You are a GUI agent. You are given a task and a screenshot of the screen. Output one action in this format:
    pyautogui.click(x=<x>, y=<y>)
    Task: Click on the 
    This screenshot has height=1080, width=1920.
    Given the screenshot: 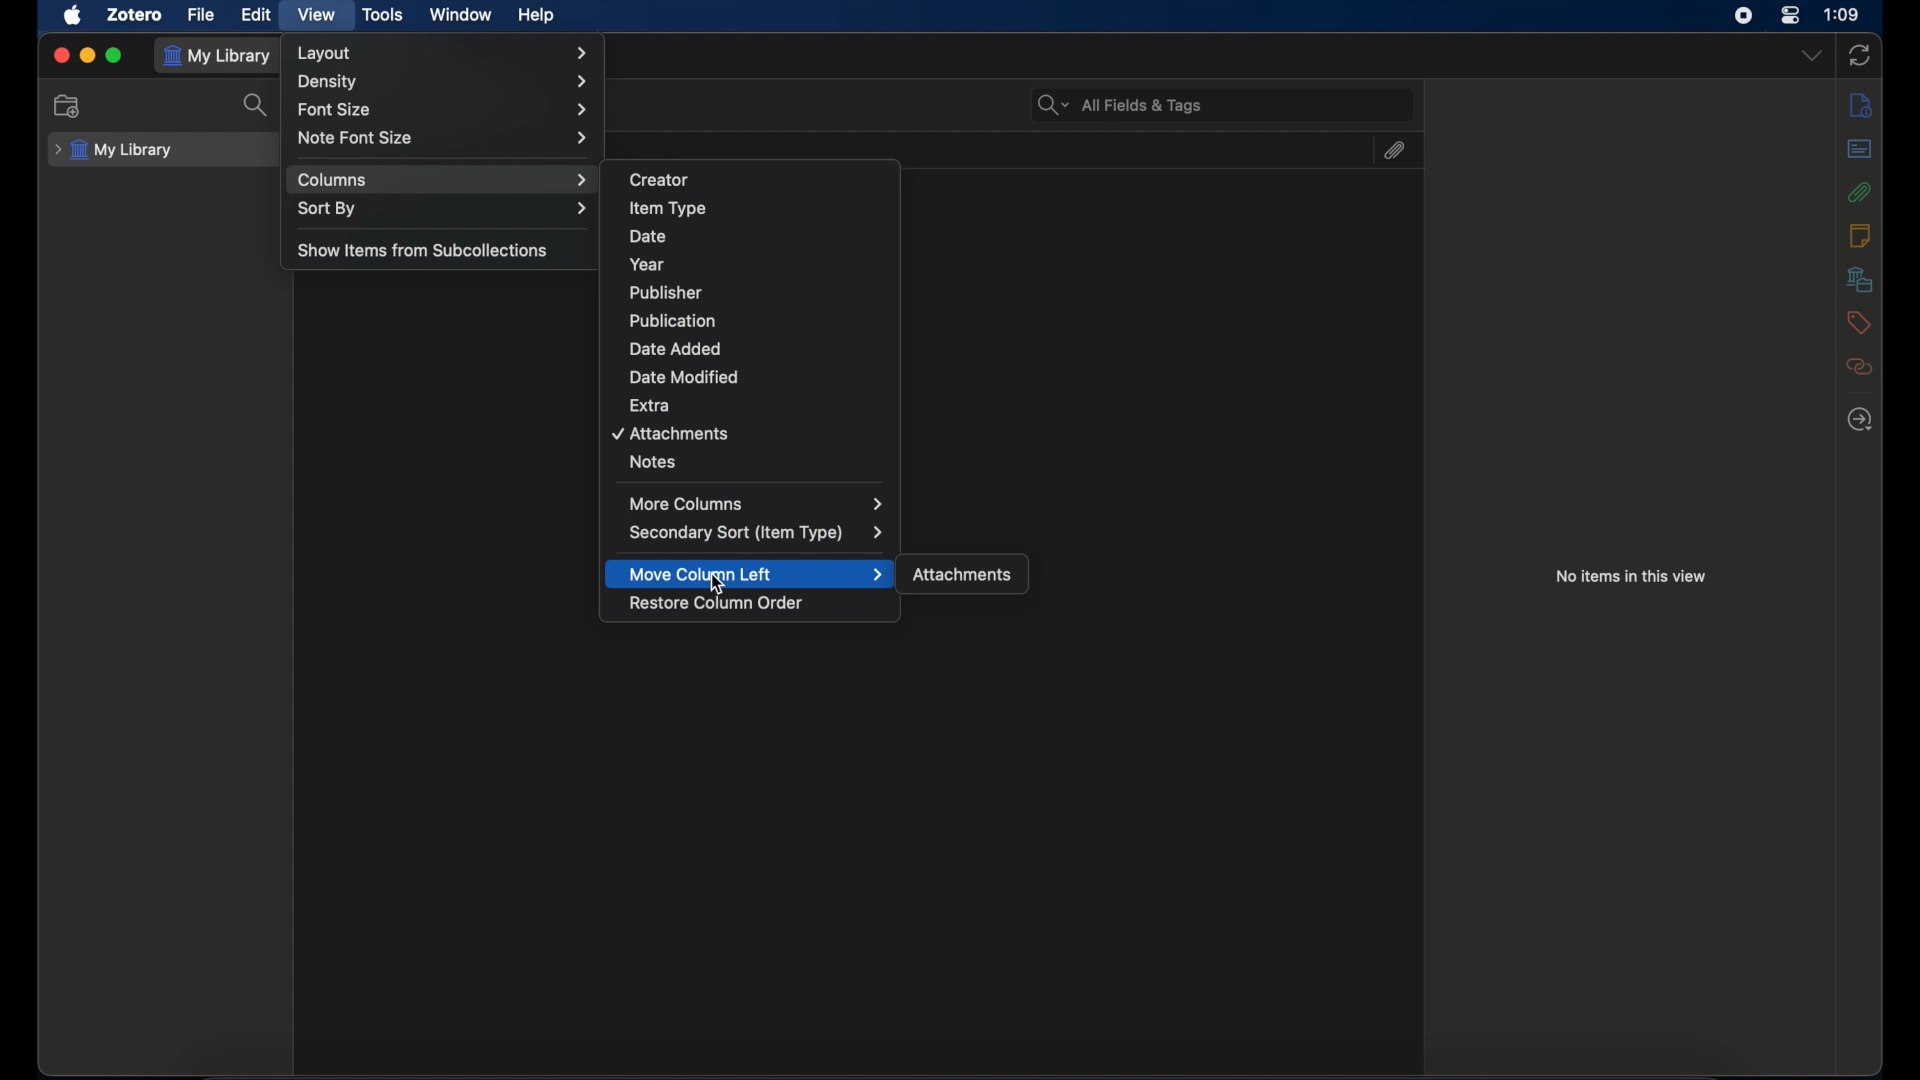 What is the action you would take?
    pyautogui.click(x=1861, y=419)
    